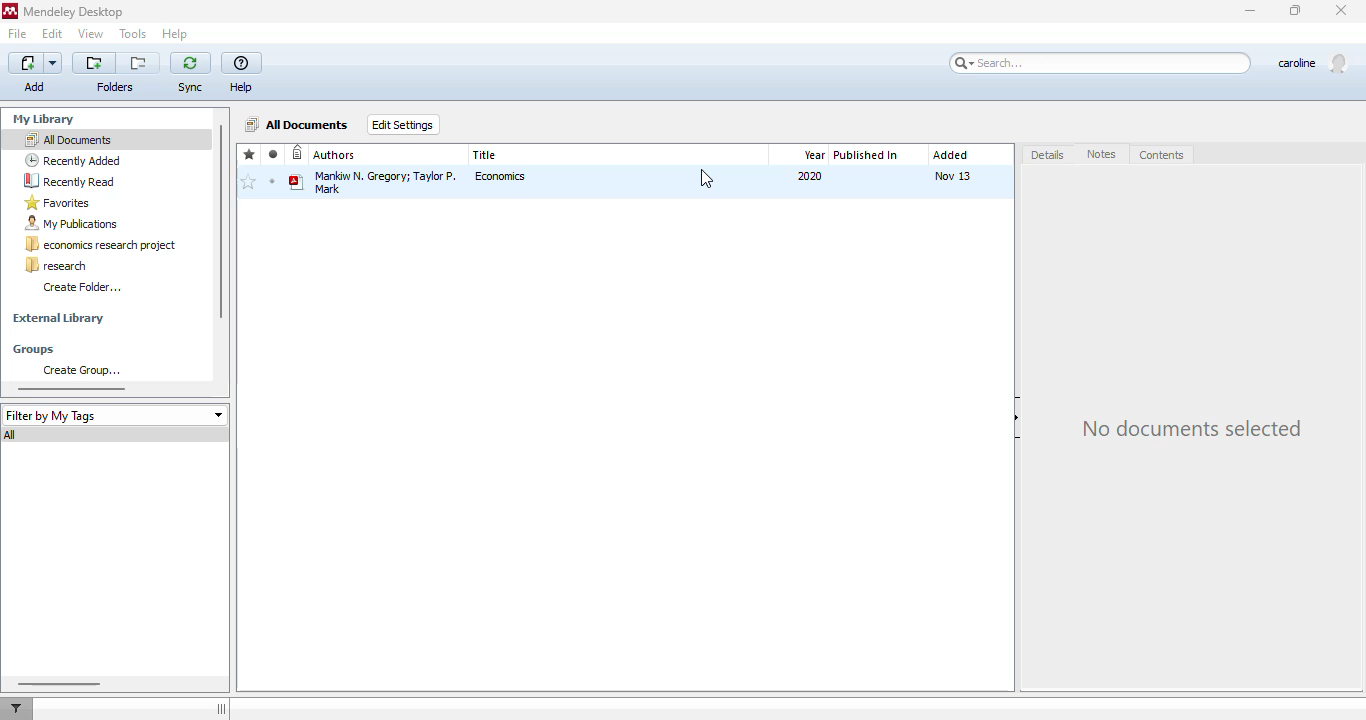 The height and width of the screenshot is (720, 1366). What do you see at coordinates (56, 265) in the screenshot?
I see `research` at bounding box center [56, 265].